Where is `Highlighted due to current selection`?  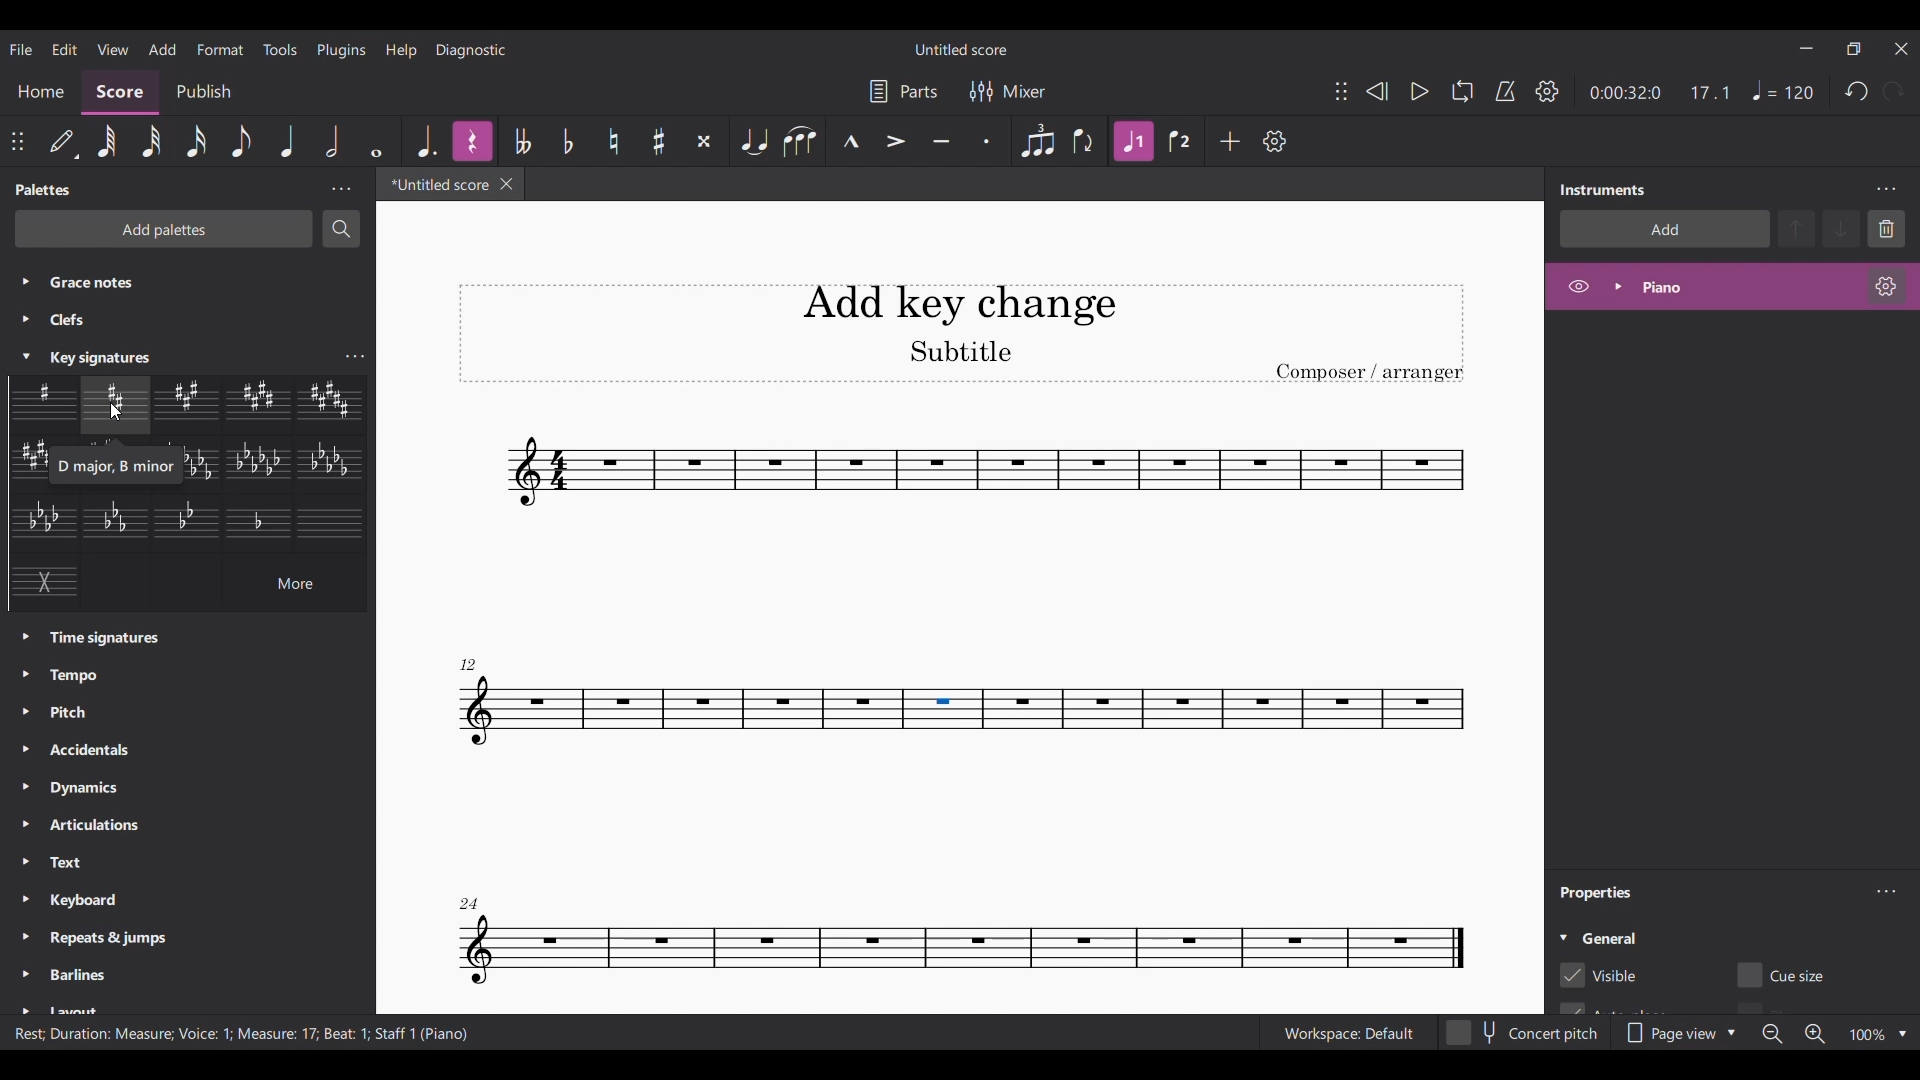 Highlighted due to current selection is located at coordinates (1134, 141).